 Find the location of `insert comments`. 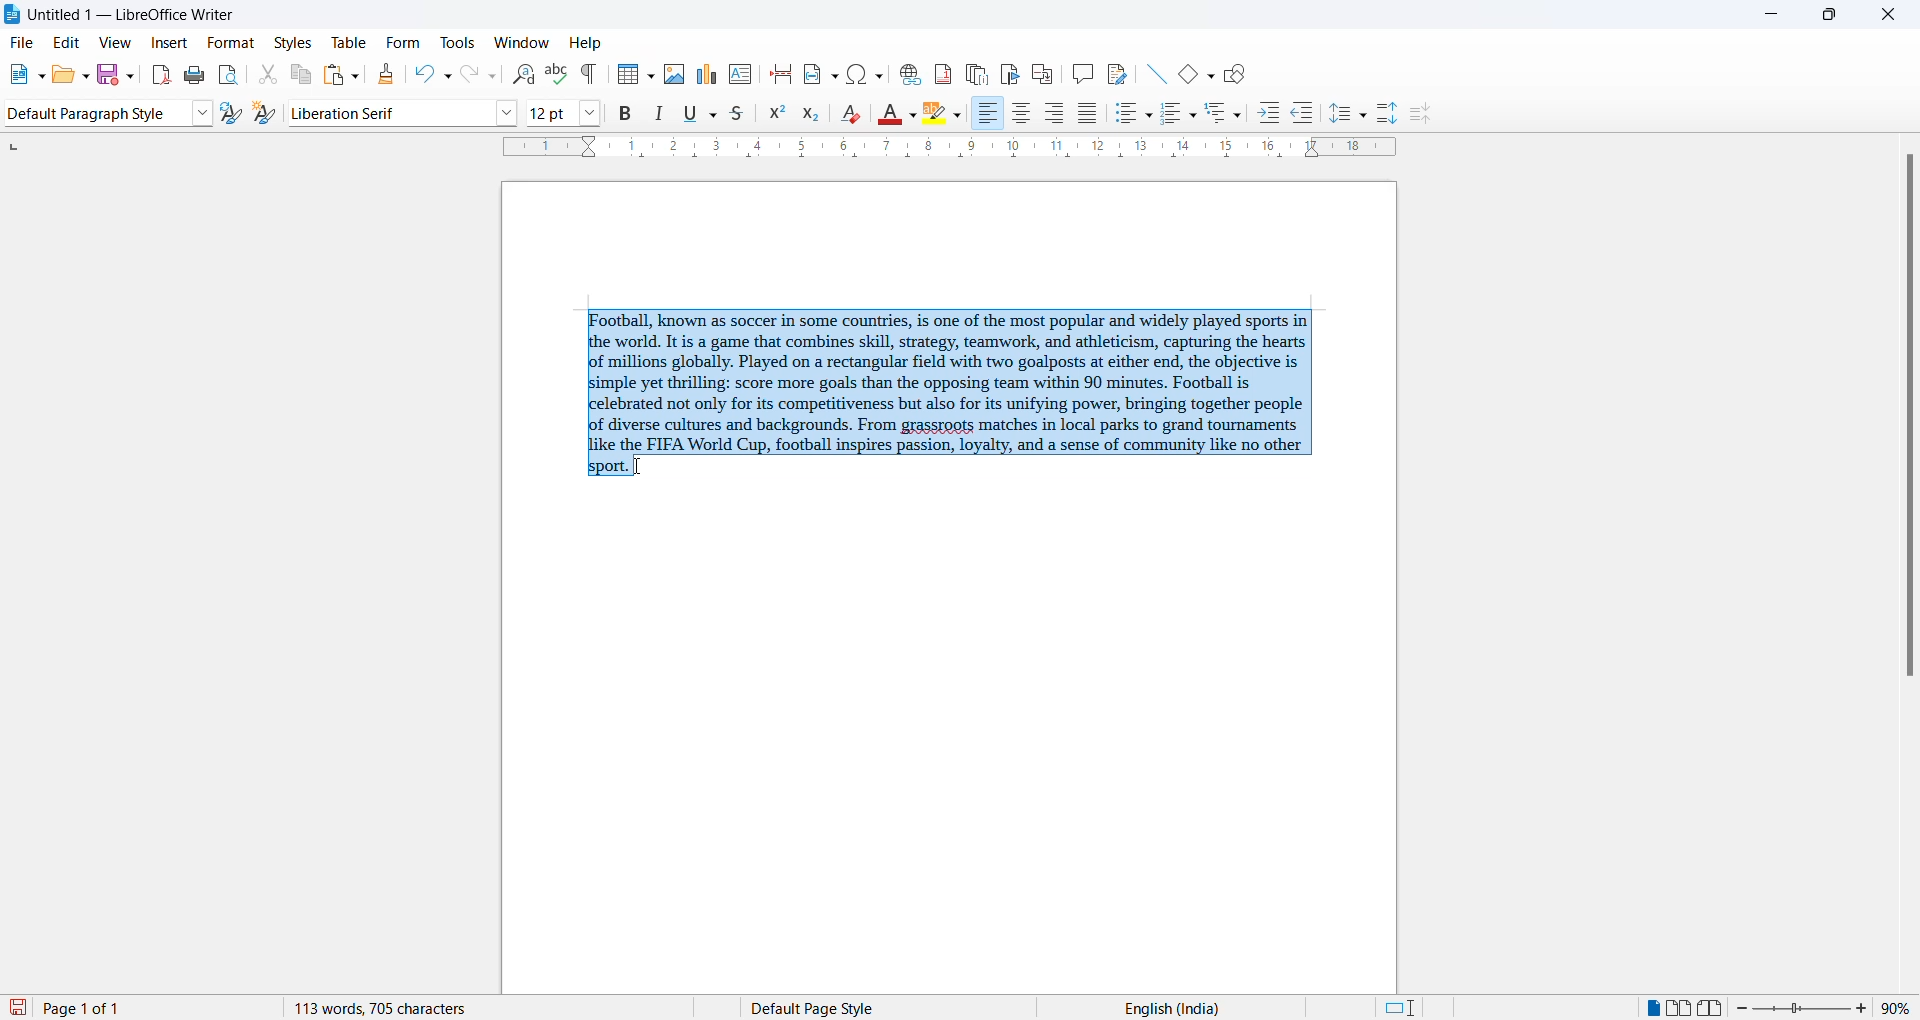

insert comments is located at coordinates (1085, 74).